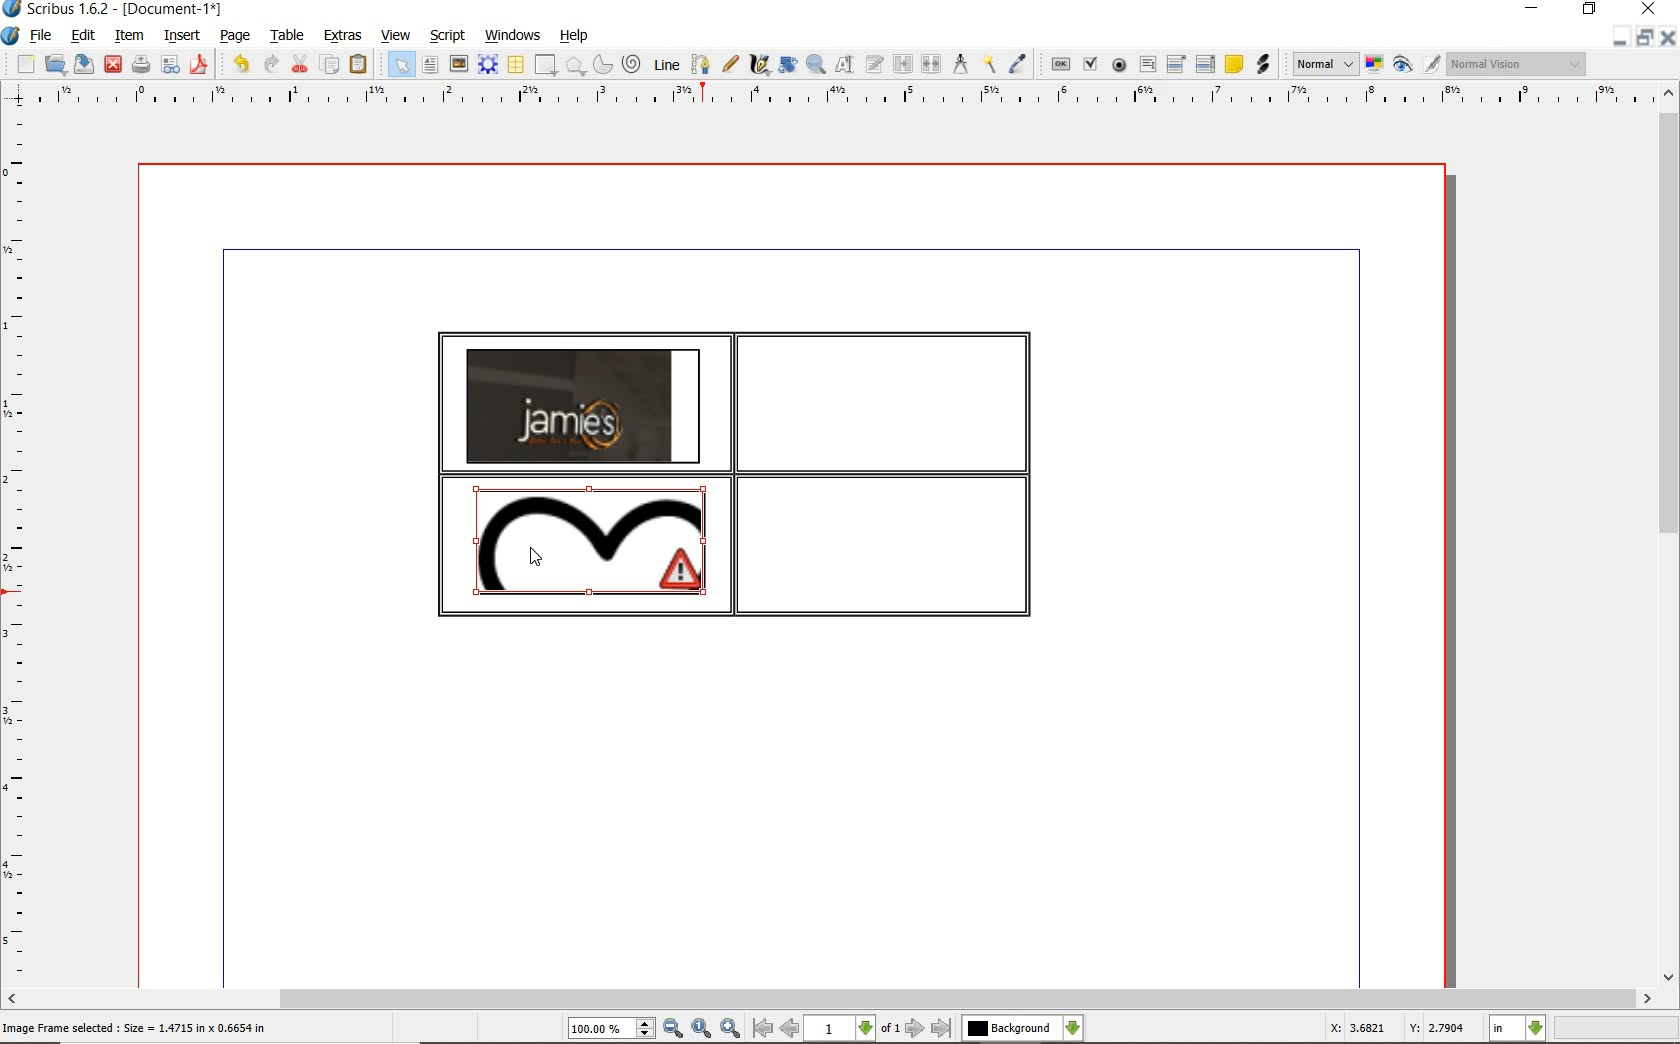 This screenshot has height=1044, width=1680. Describe the element at coordinates (673, 1029) in the screenshot. I see `zoom out` at that location.